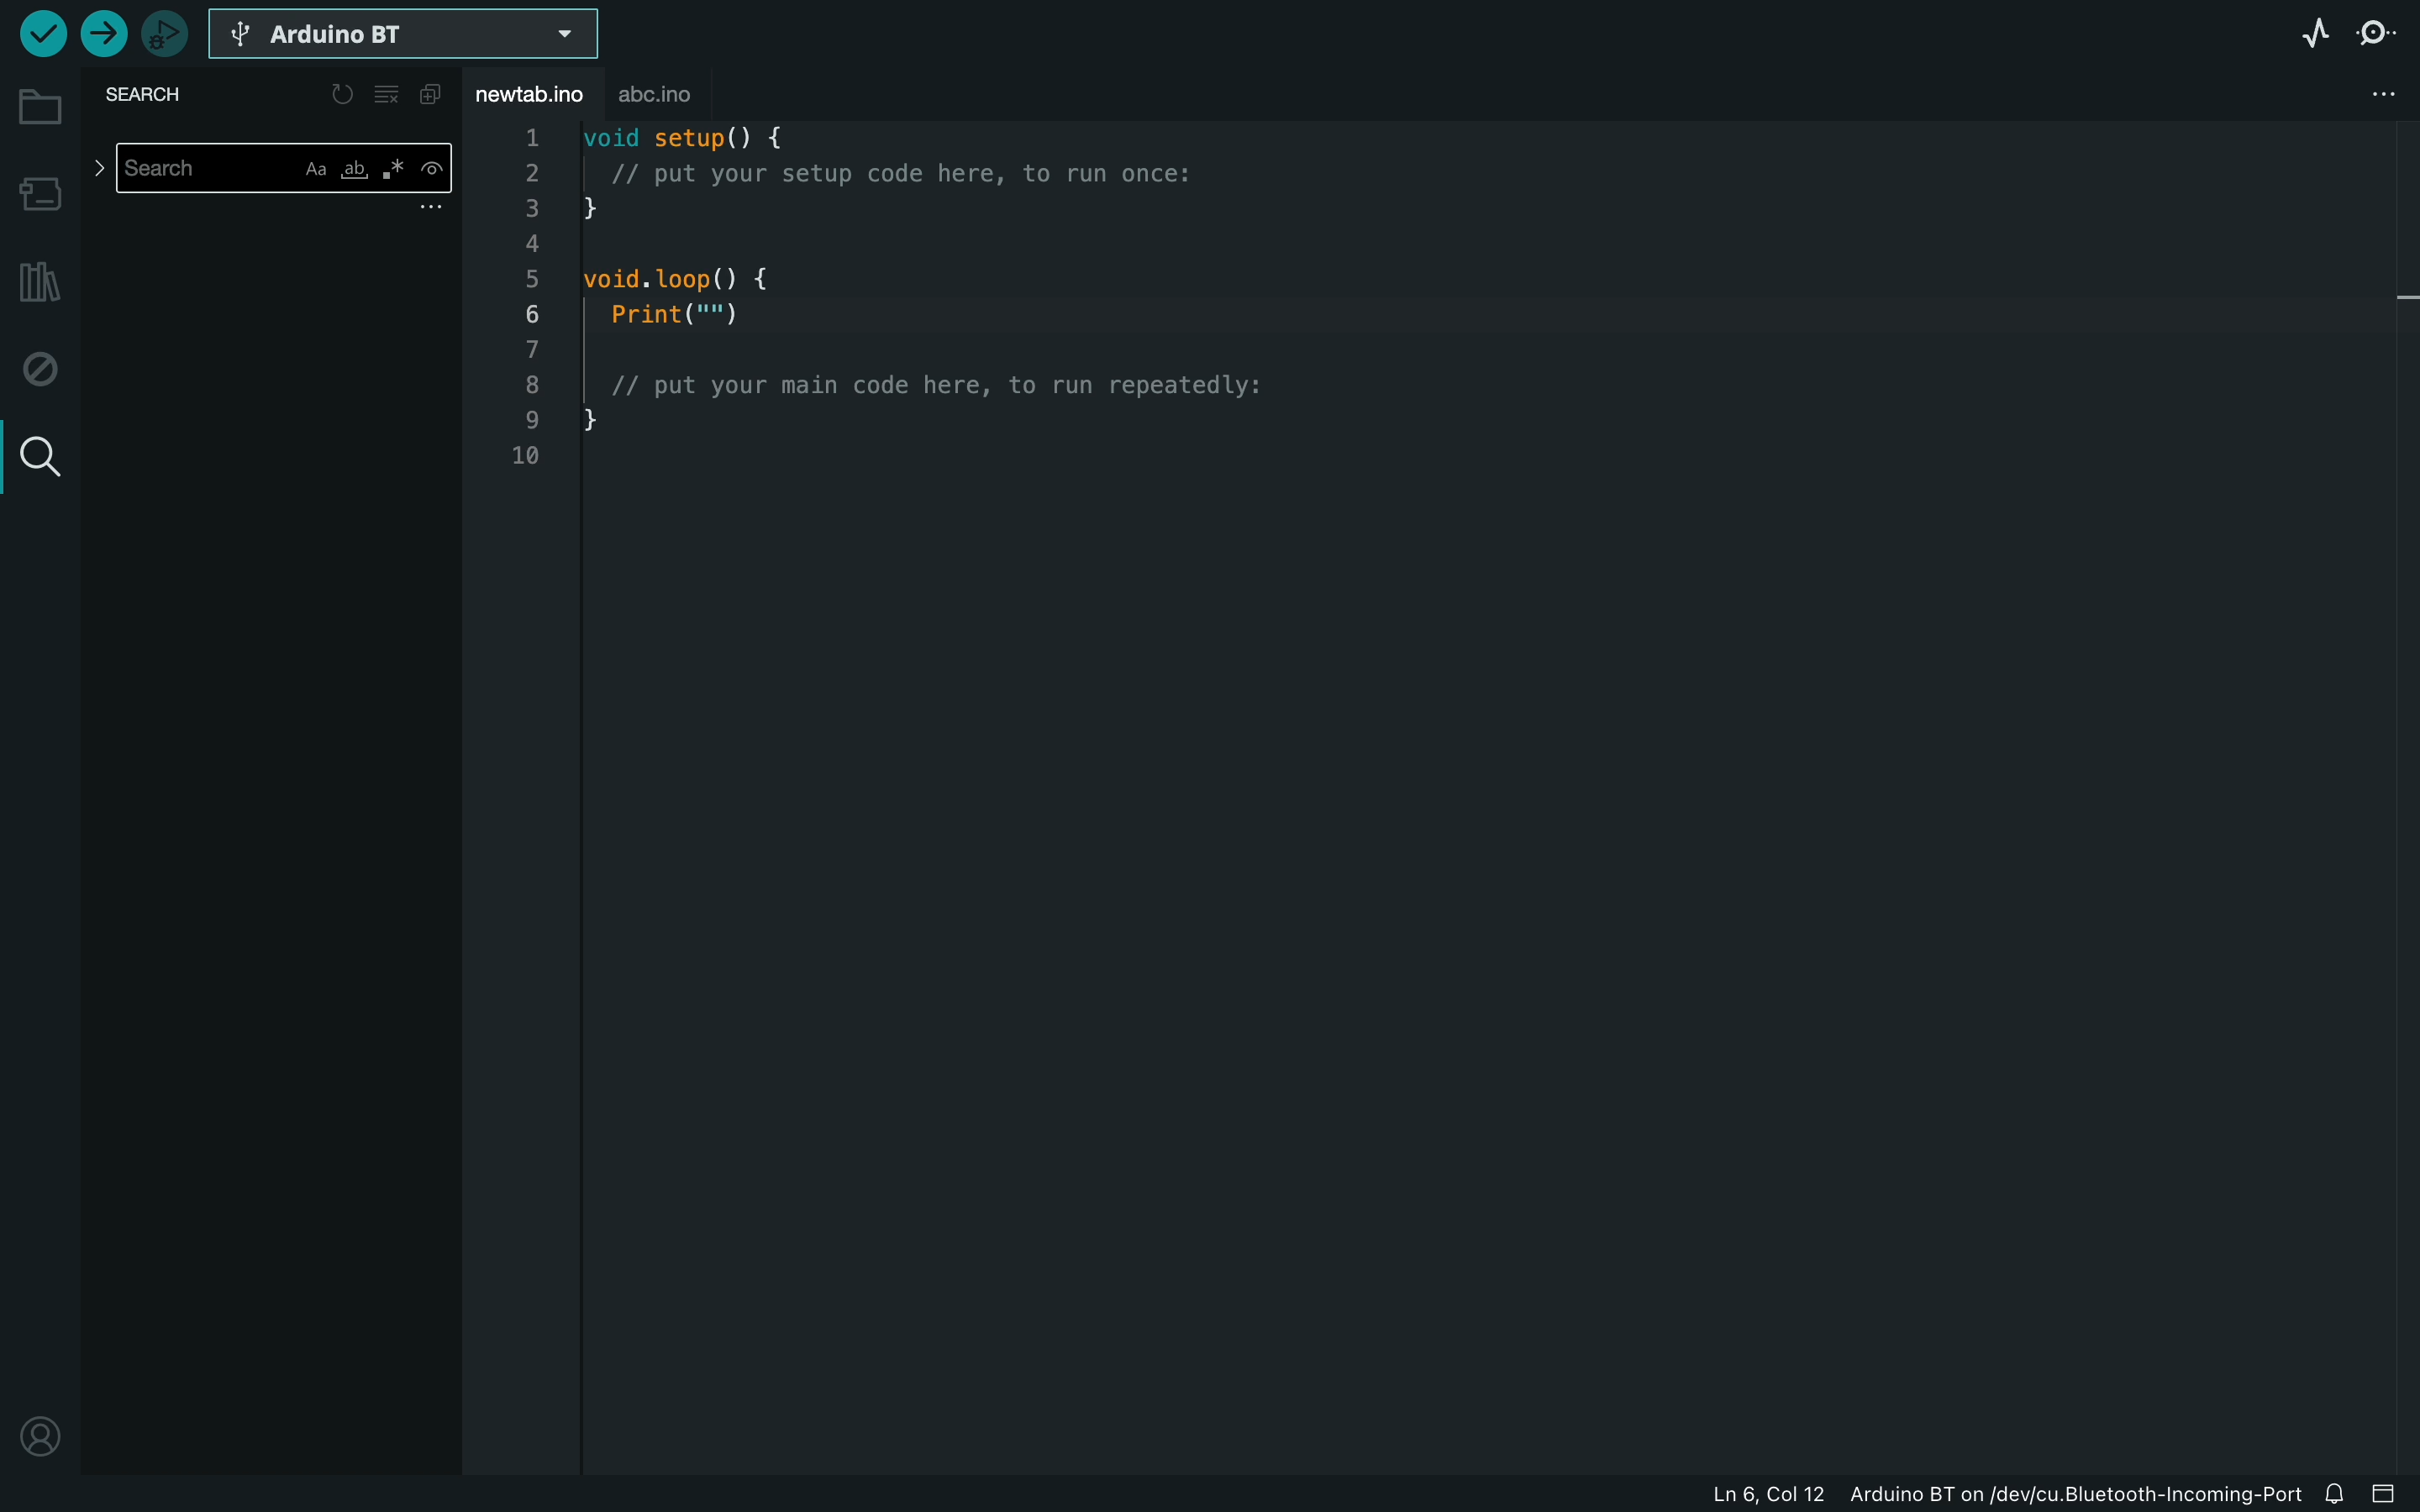 The image size is (2420, 1512). Describe the element at coordinates (2310, 36) in the screenshot. I see `serial plotter` at that location.